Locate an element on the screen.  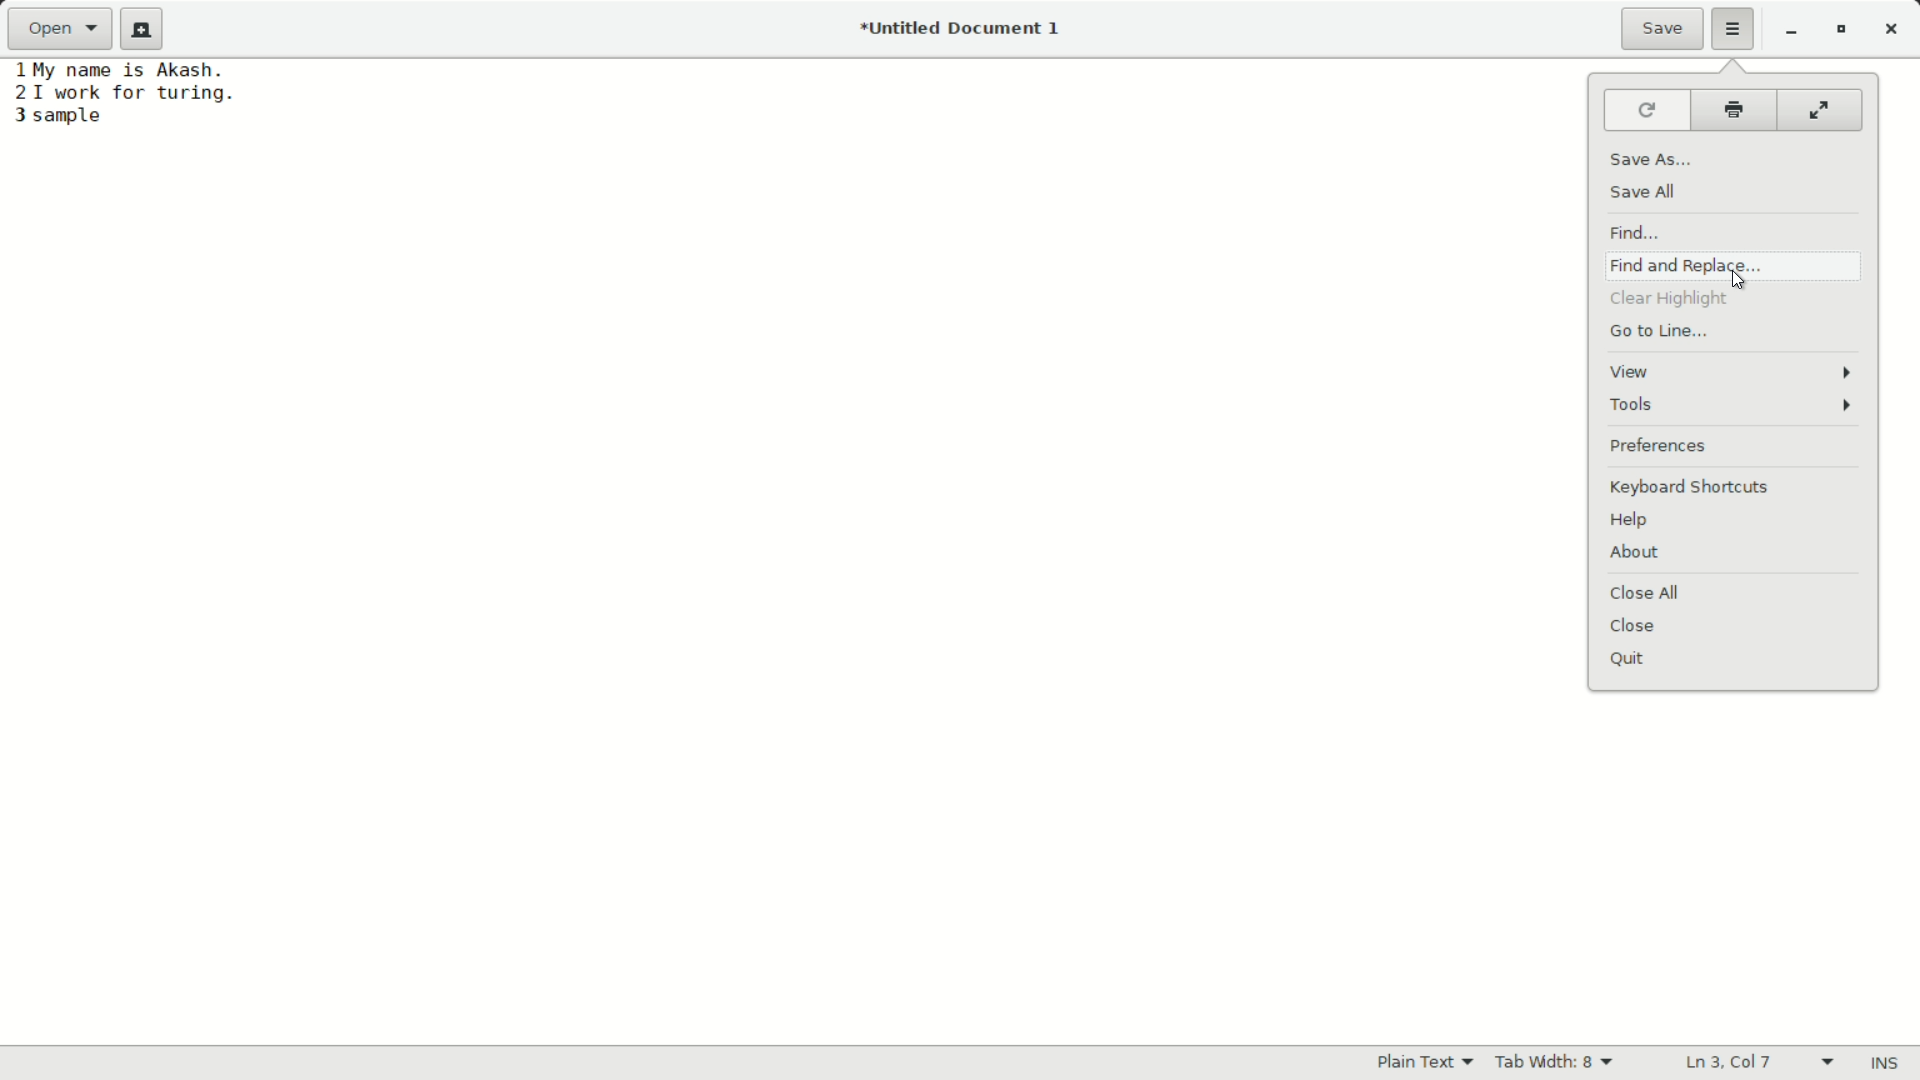
minimize is located at coordinates (1791, 31).